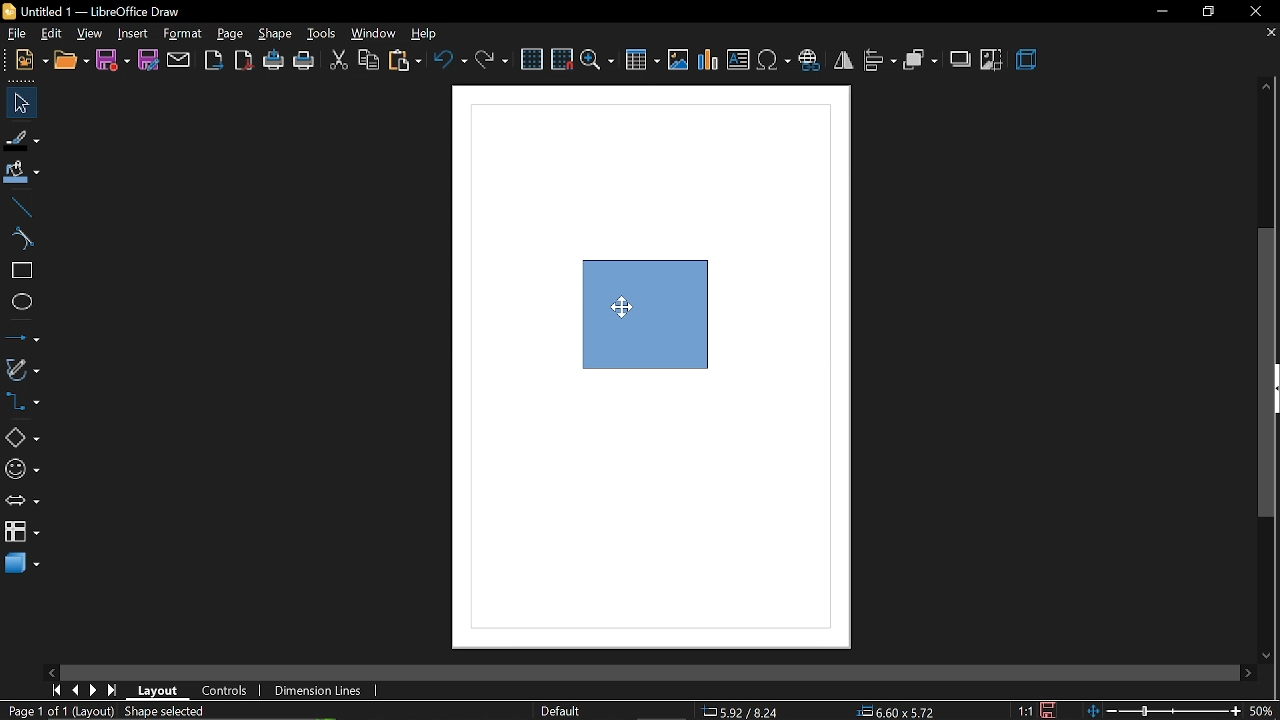  What do you see at coordinates (900, 710) in the screenshot?
I see `position (6.60x5.72)` at bounding box center [900, 710].